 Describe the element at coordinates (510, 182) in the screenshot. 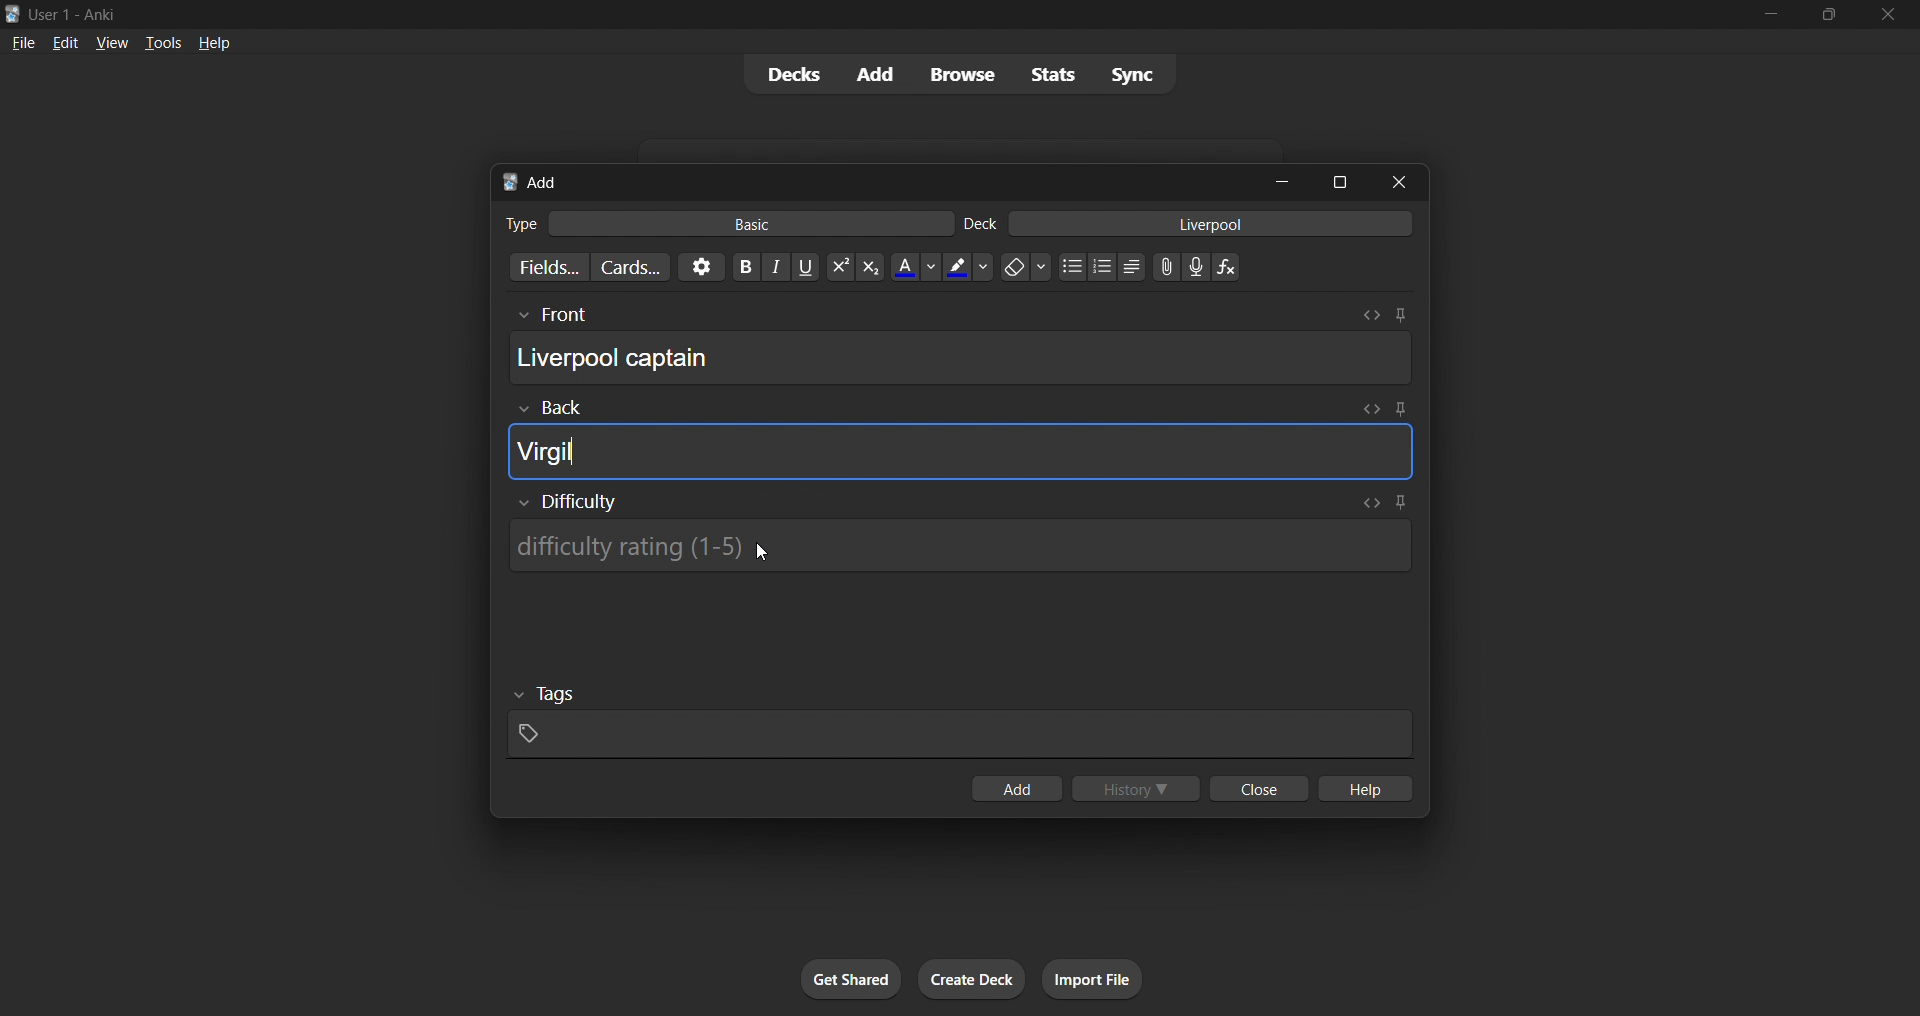

I see `Anki logo` at that location.